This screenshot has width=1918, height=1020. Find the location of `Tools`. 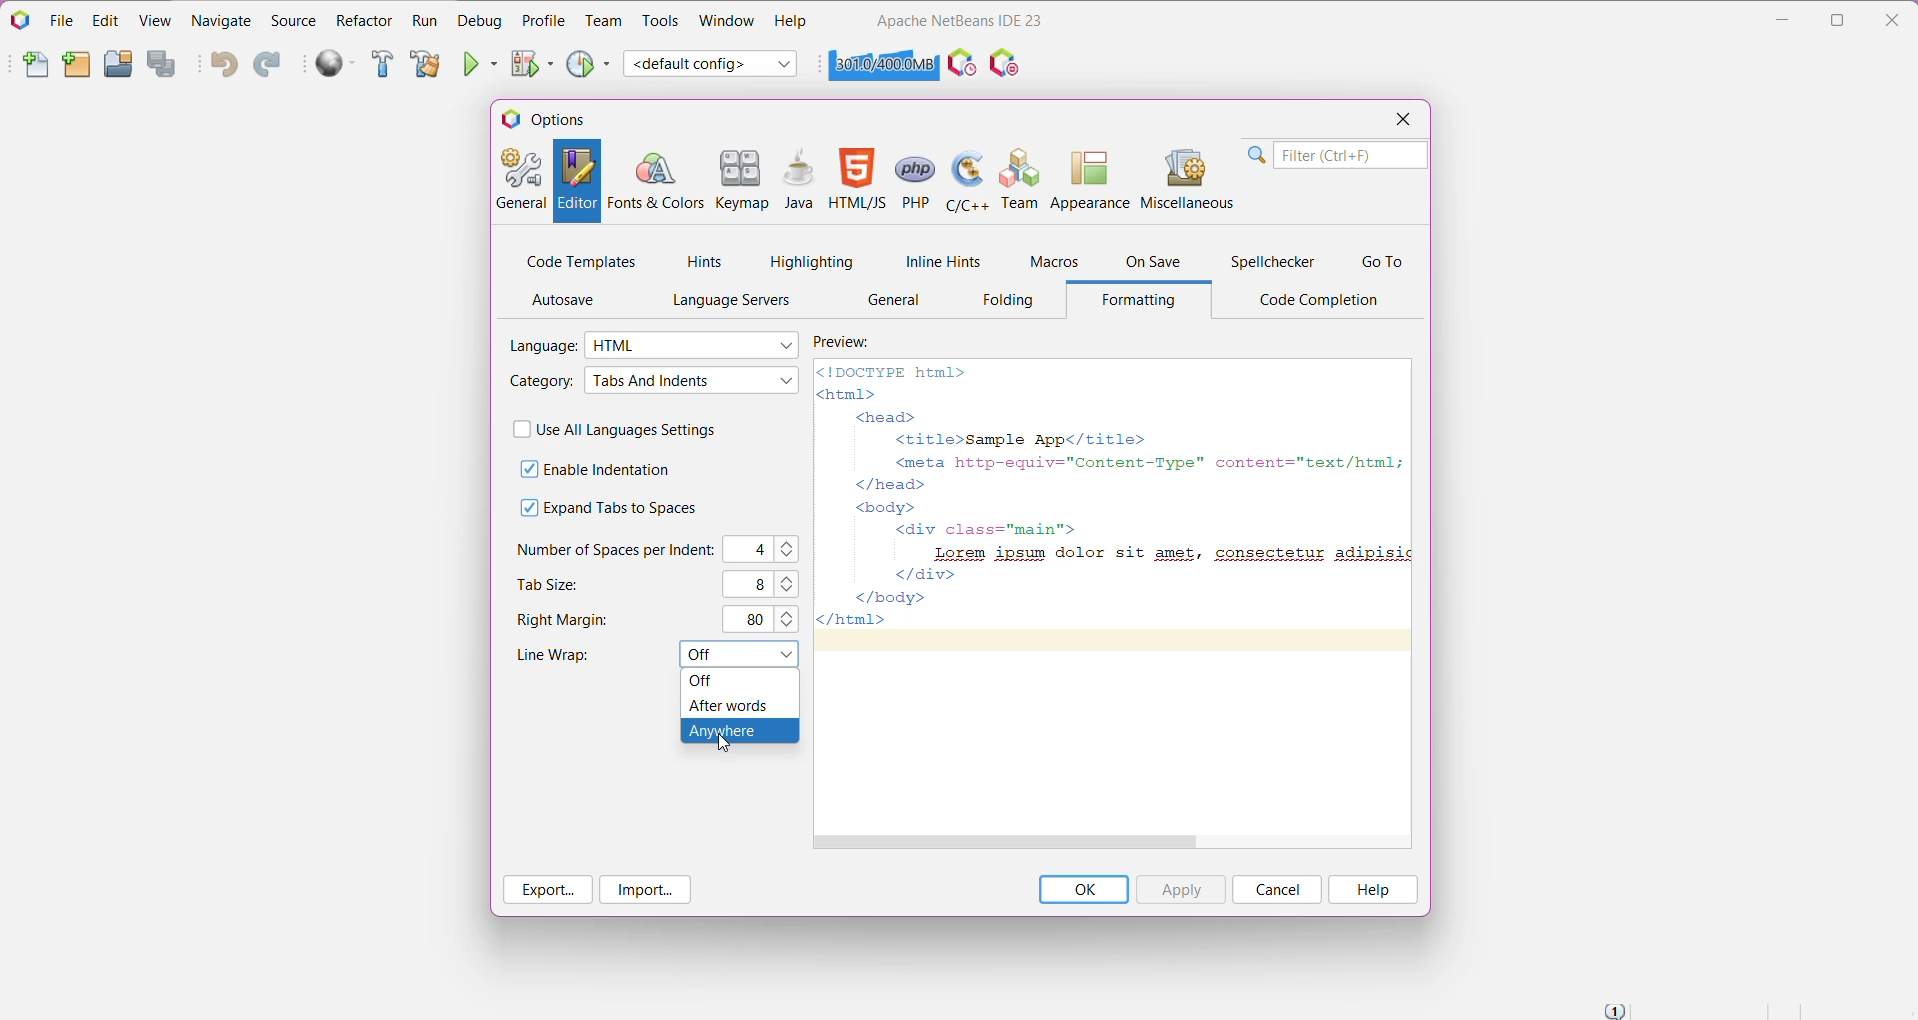

Tools is located at coordinates (657, 21).